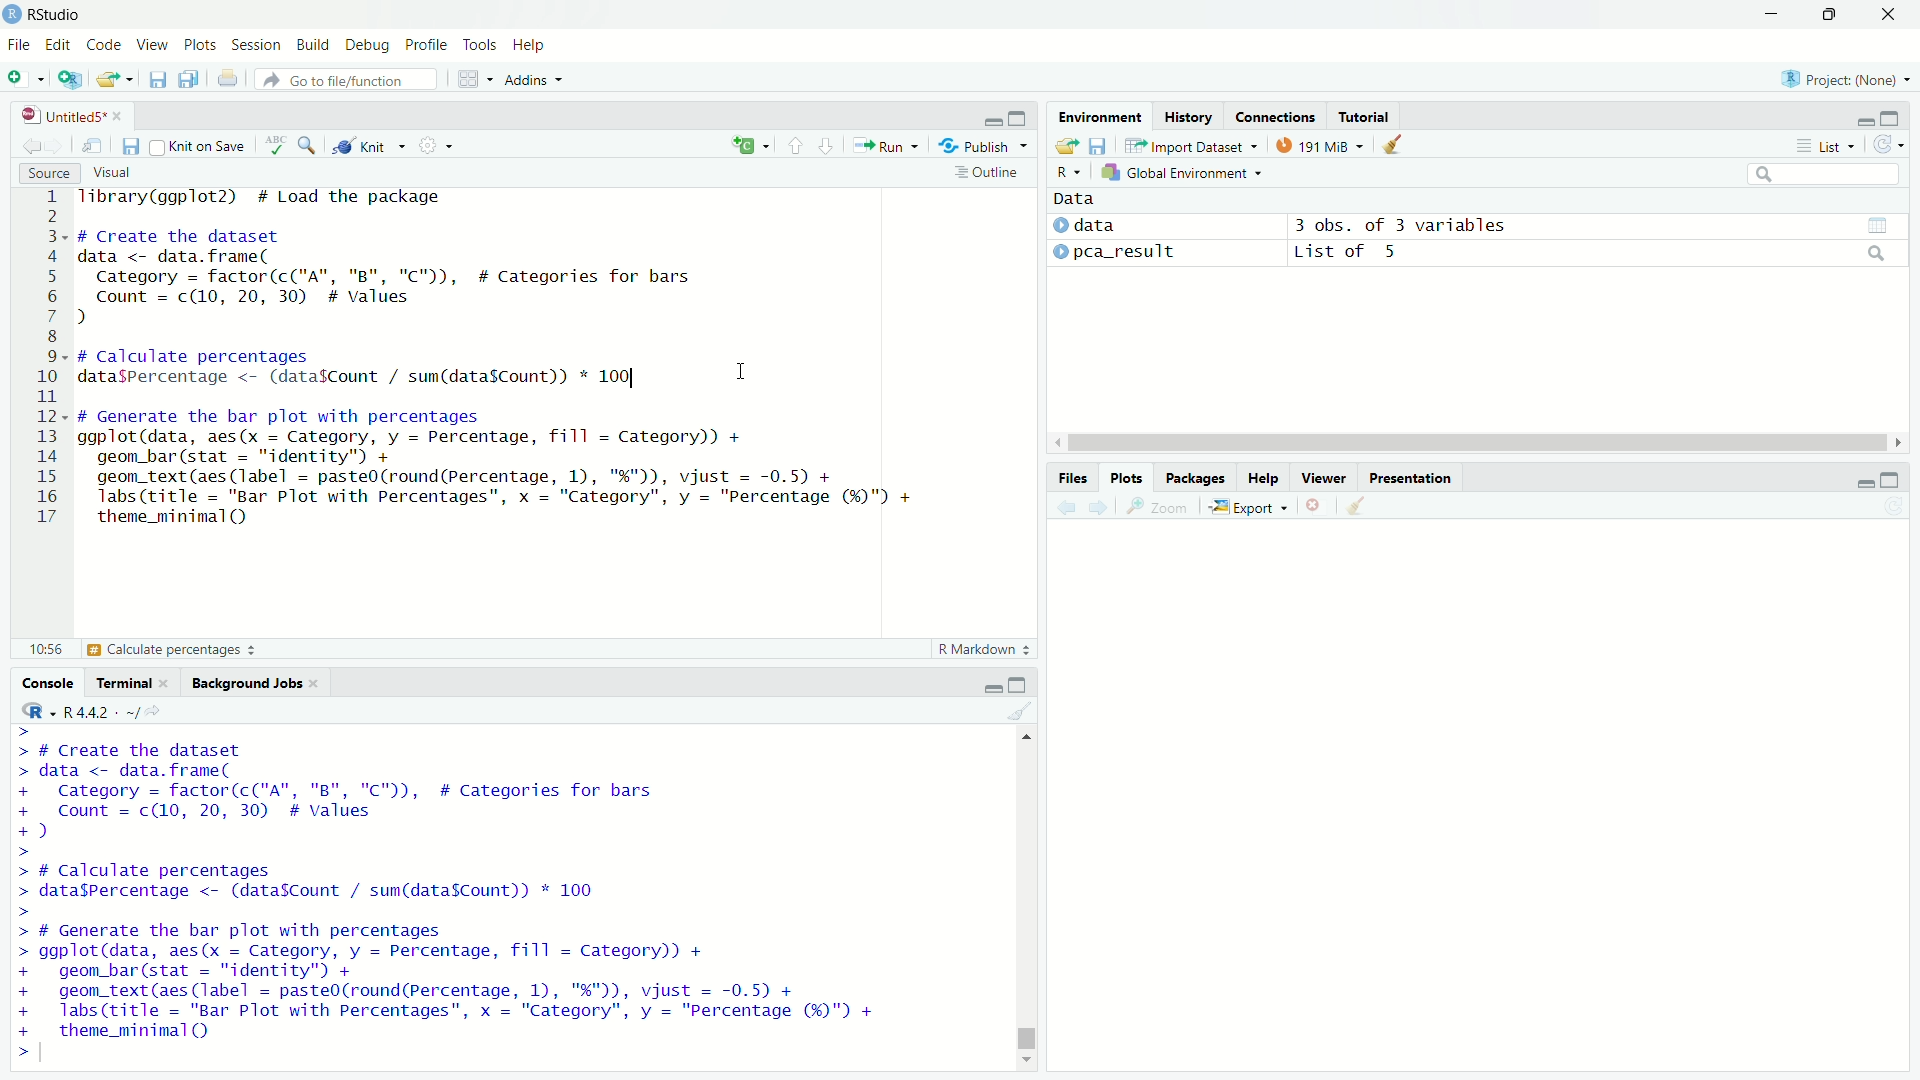 This screenshot has width=1920, height=1080. I want to click on data1 : data, so click(1129, 226).